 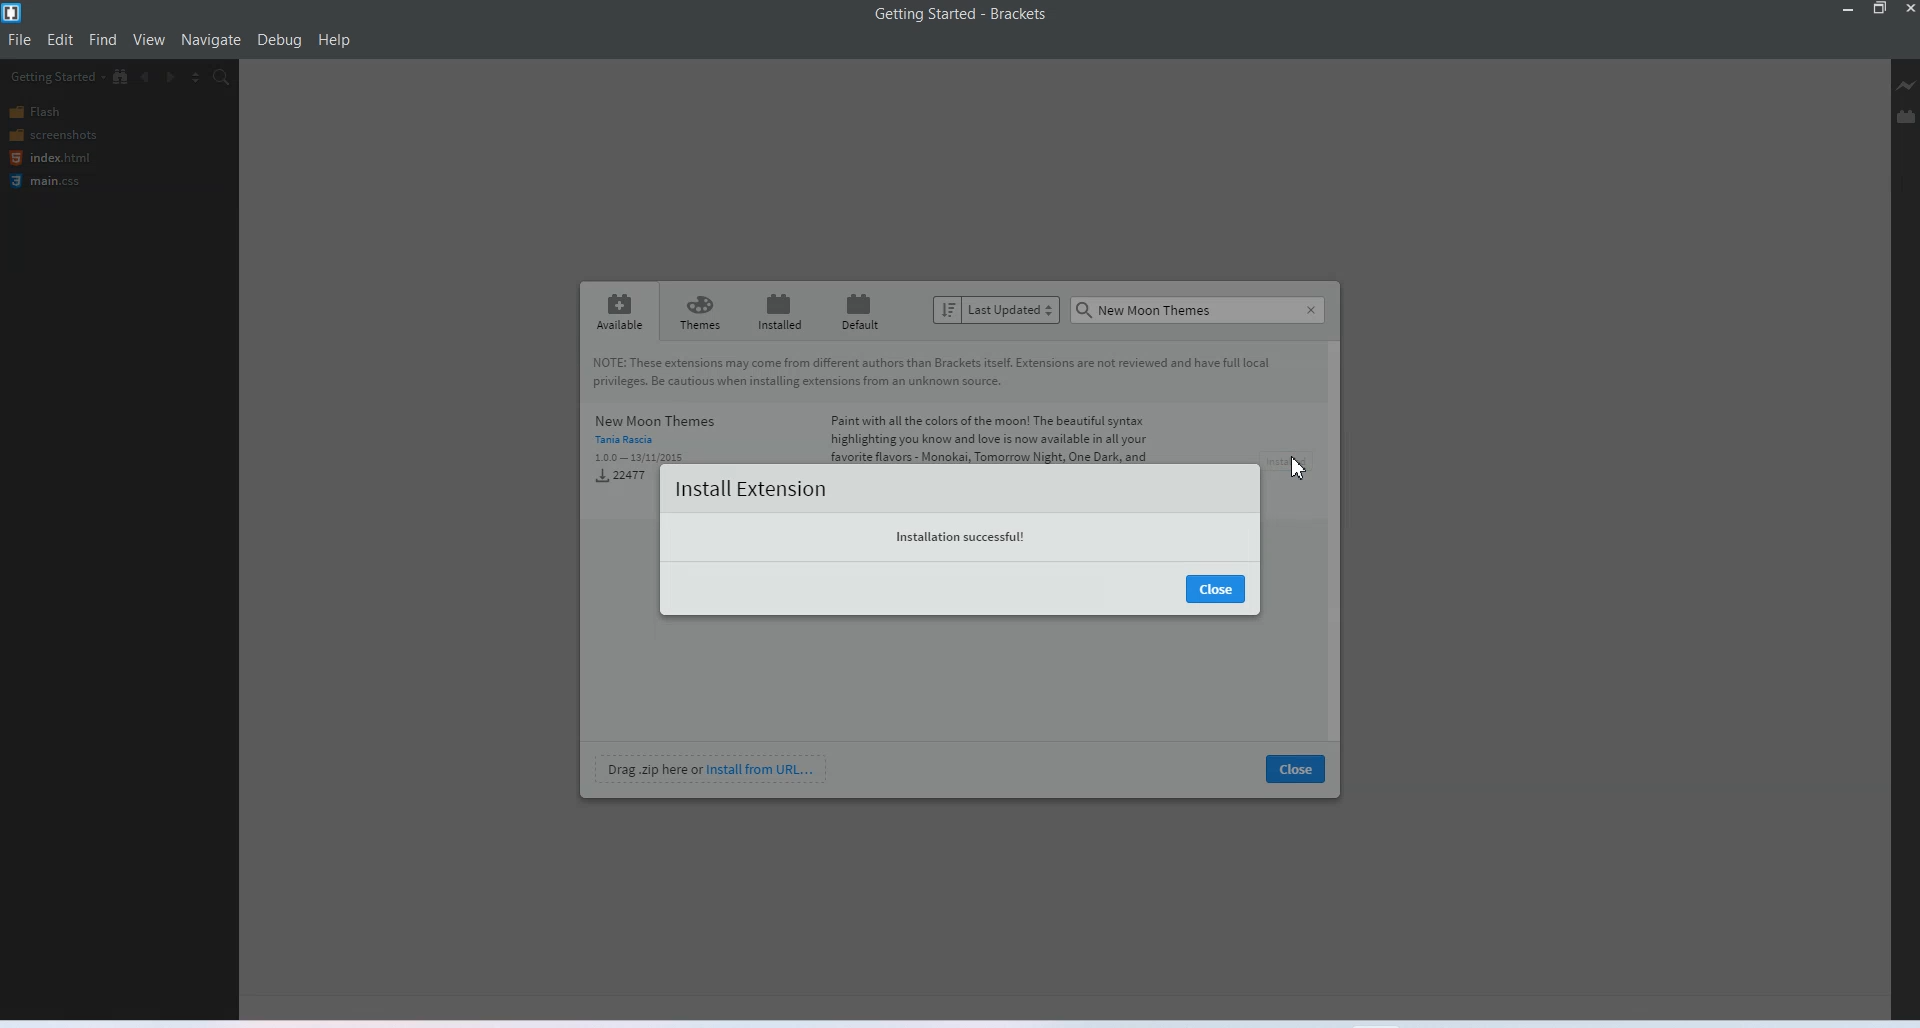 What do you see at coordinates (149, 40) in the screenshot?
I see `View` at bounding box center [149, 40].